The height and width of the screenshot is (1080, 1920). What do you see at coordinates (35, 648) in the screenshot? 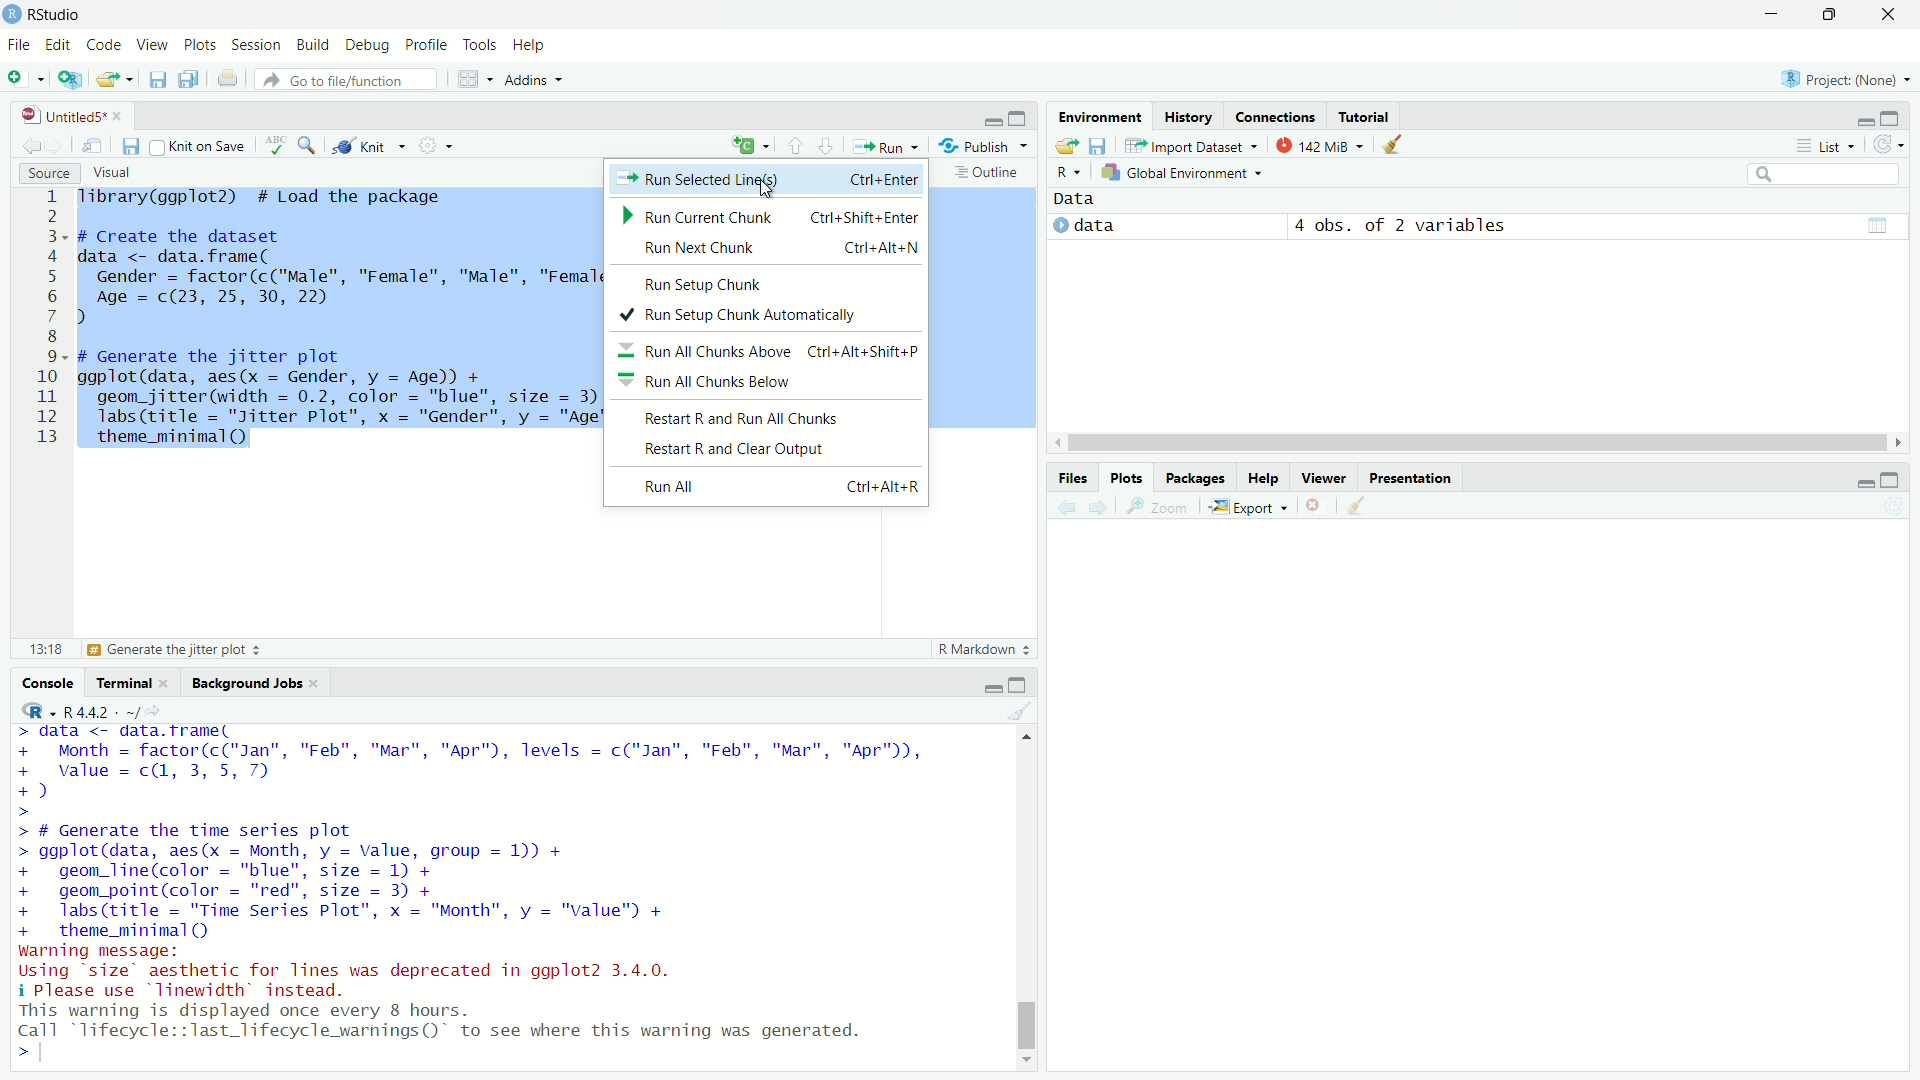
I see `13:18` at bounding box center [35, 648].